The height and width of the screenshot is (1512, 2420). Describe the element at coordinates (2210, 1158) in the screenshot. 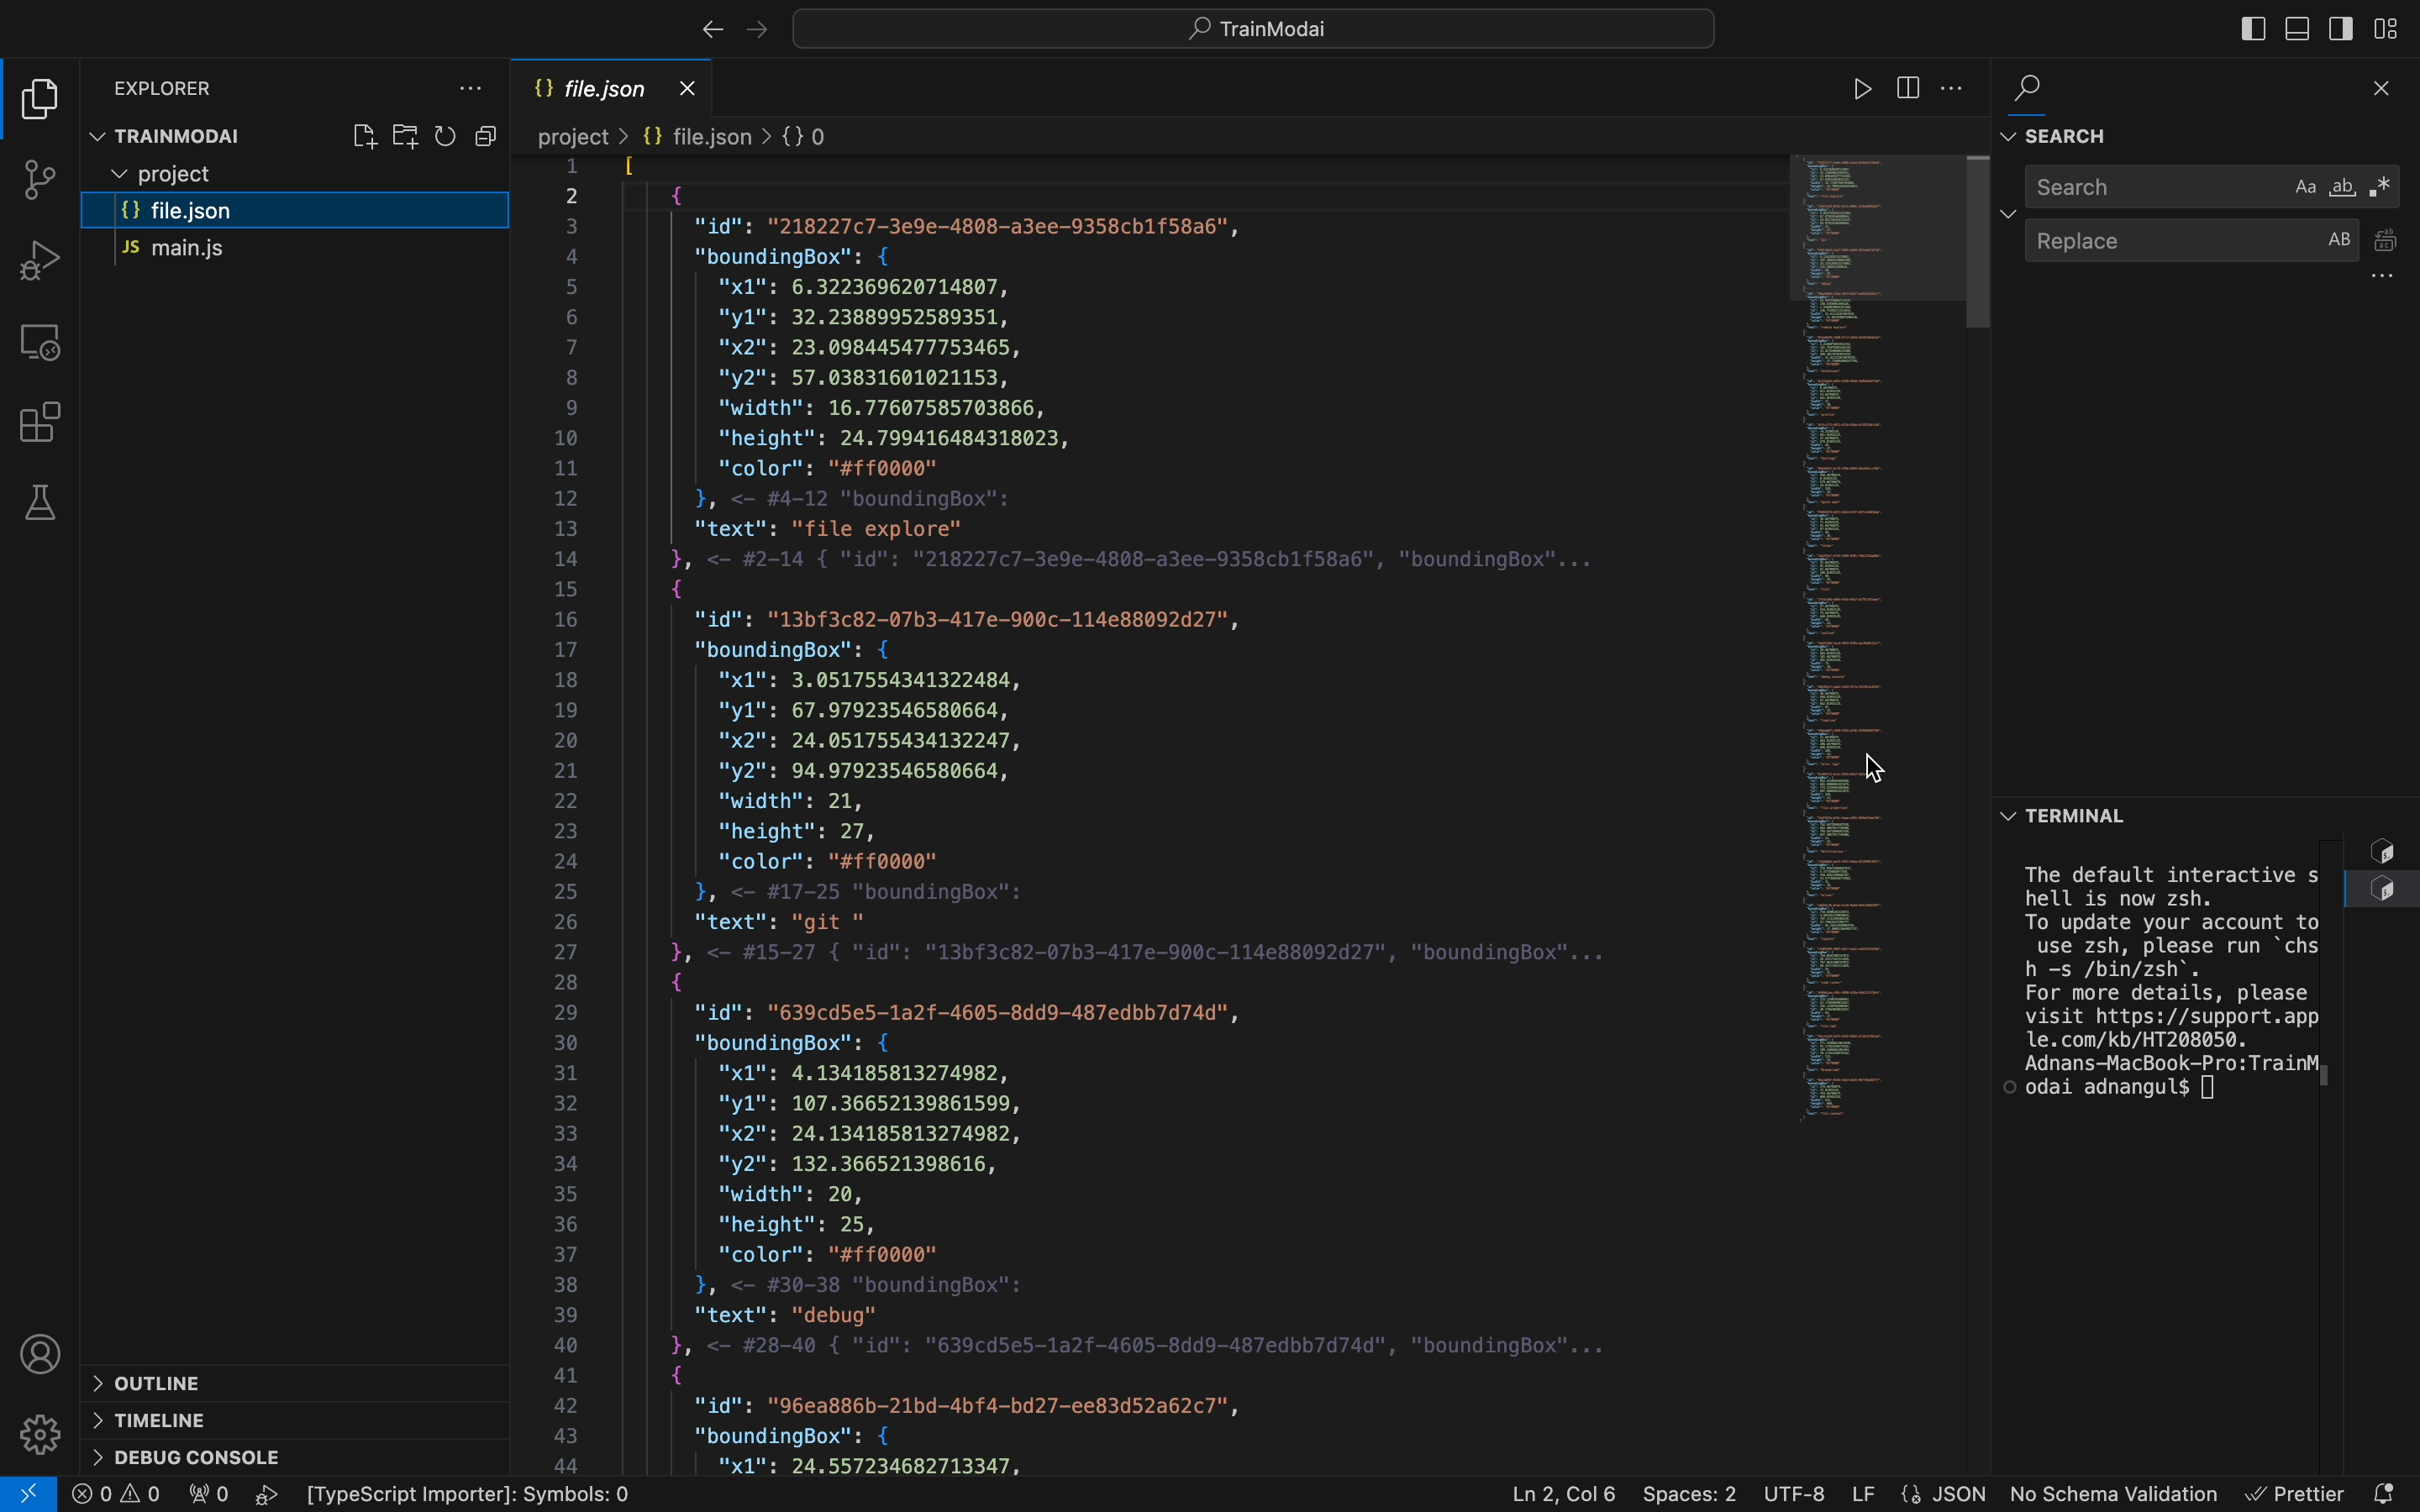

I see `terminal section` at that location.